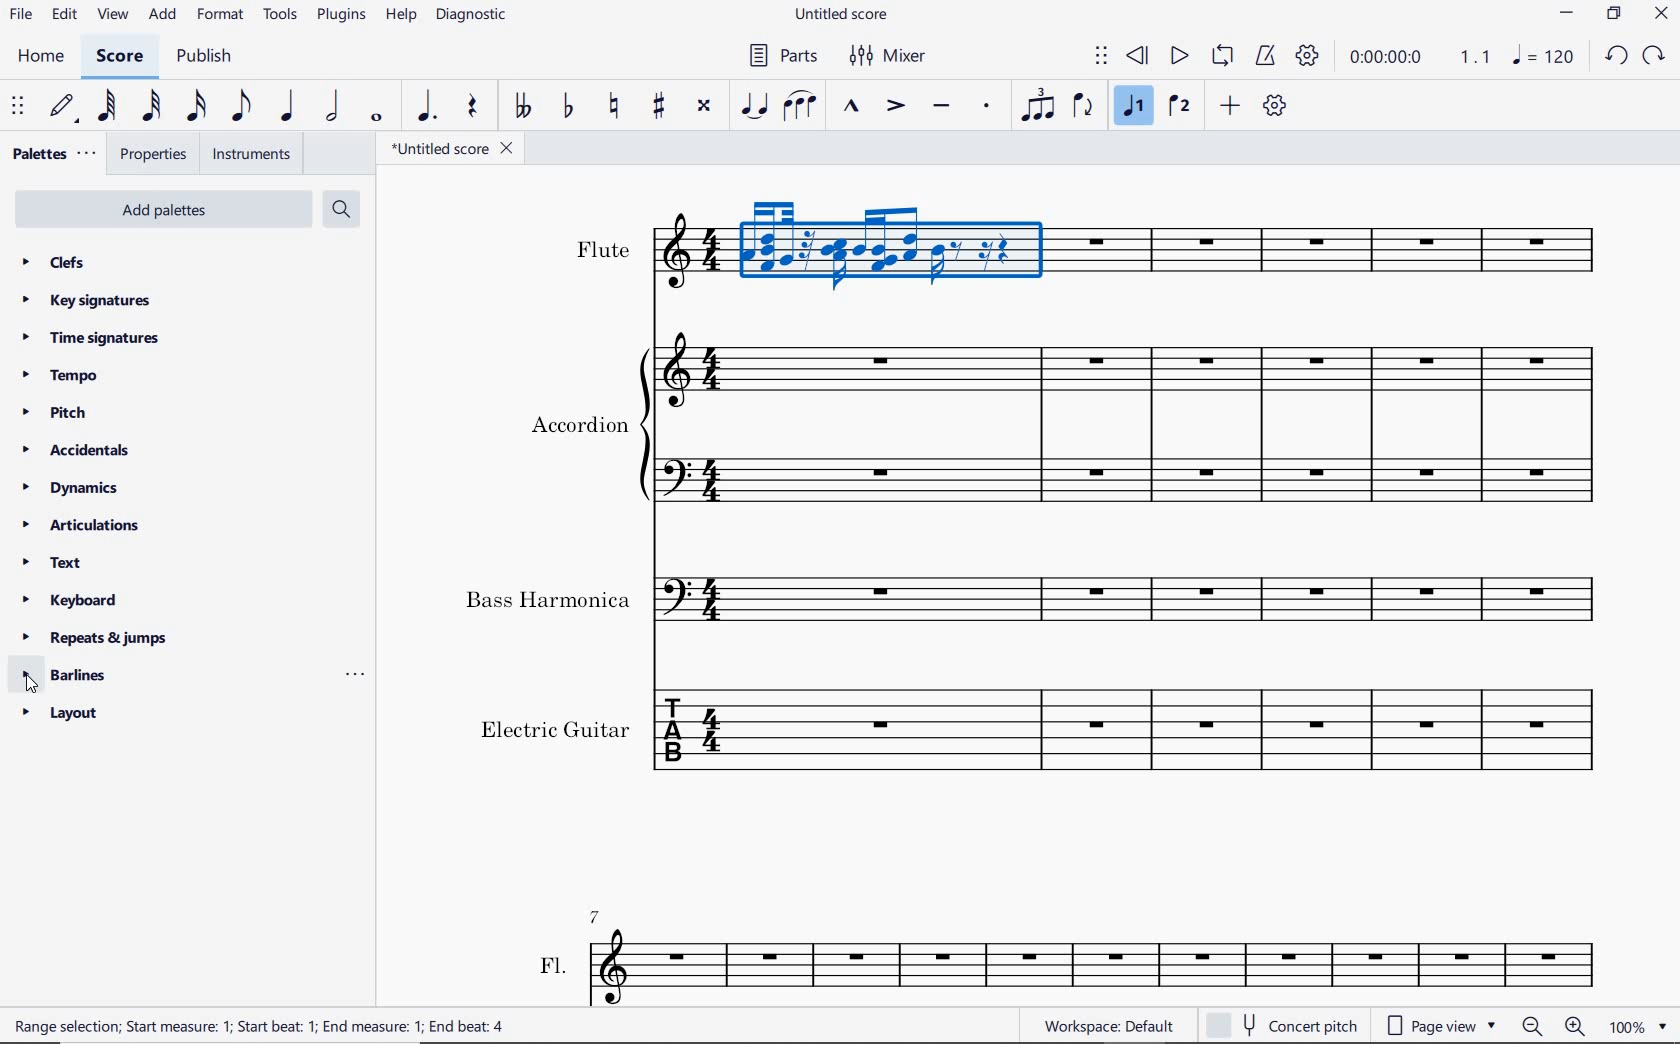  What do you see at coordinates (61, 374) in the screenshot?
I see `tempo` at bounding box center [61, 374].